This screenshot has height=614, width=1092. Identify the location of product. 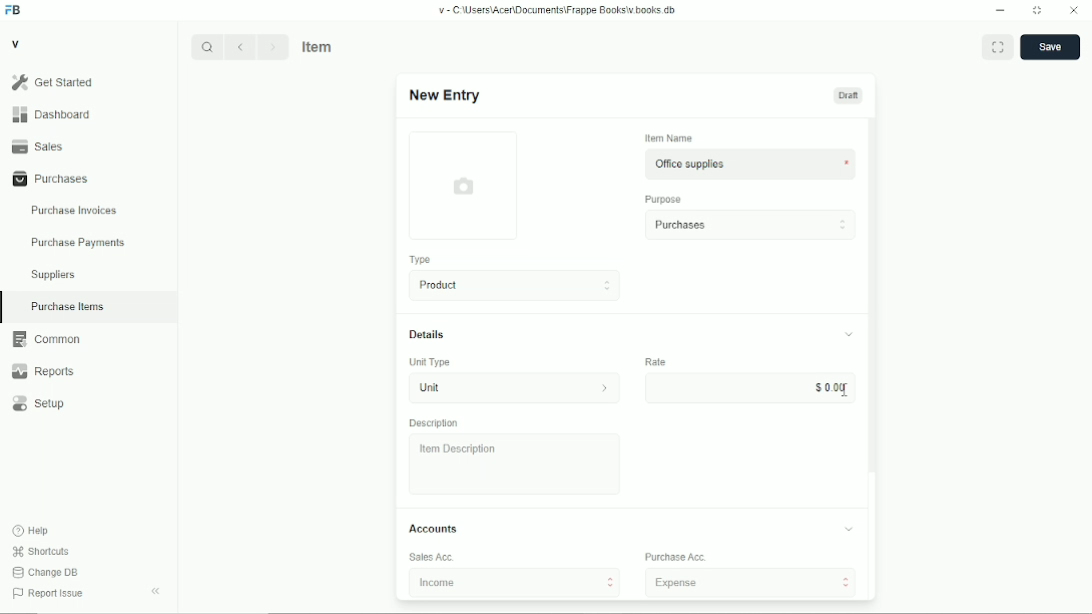
(516, 285).